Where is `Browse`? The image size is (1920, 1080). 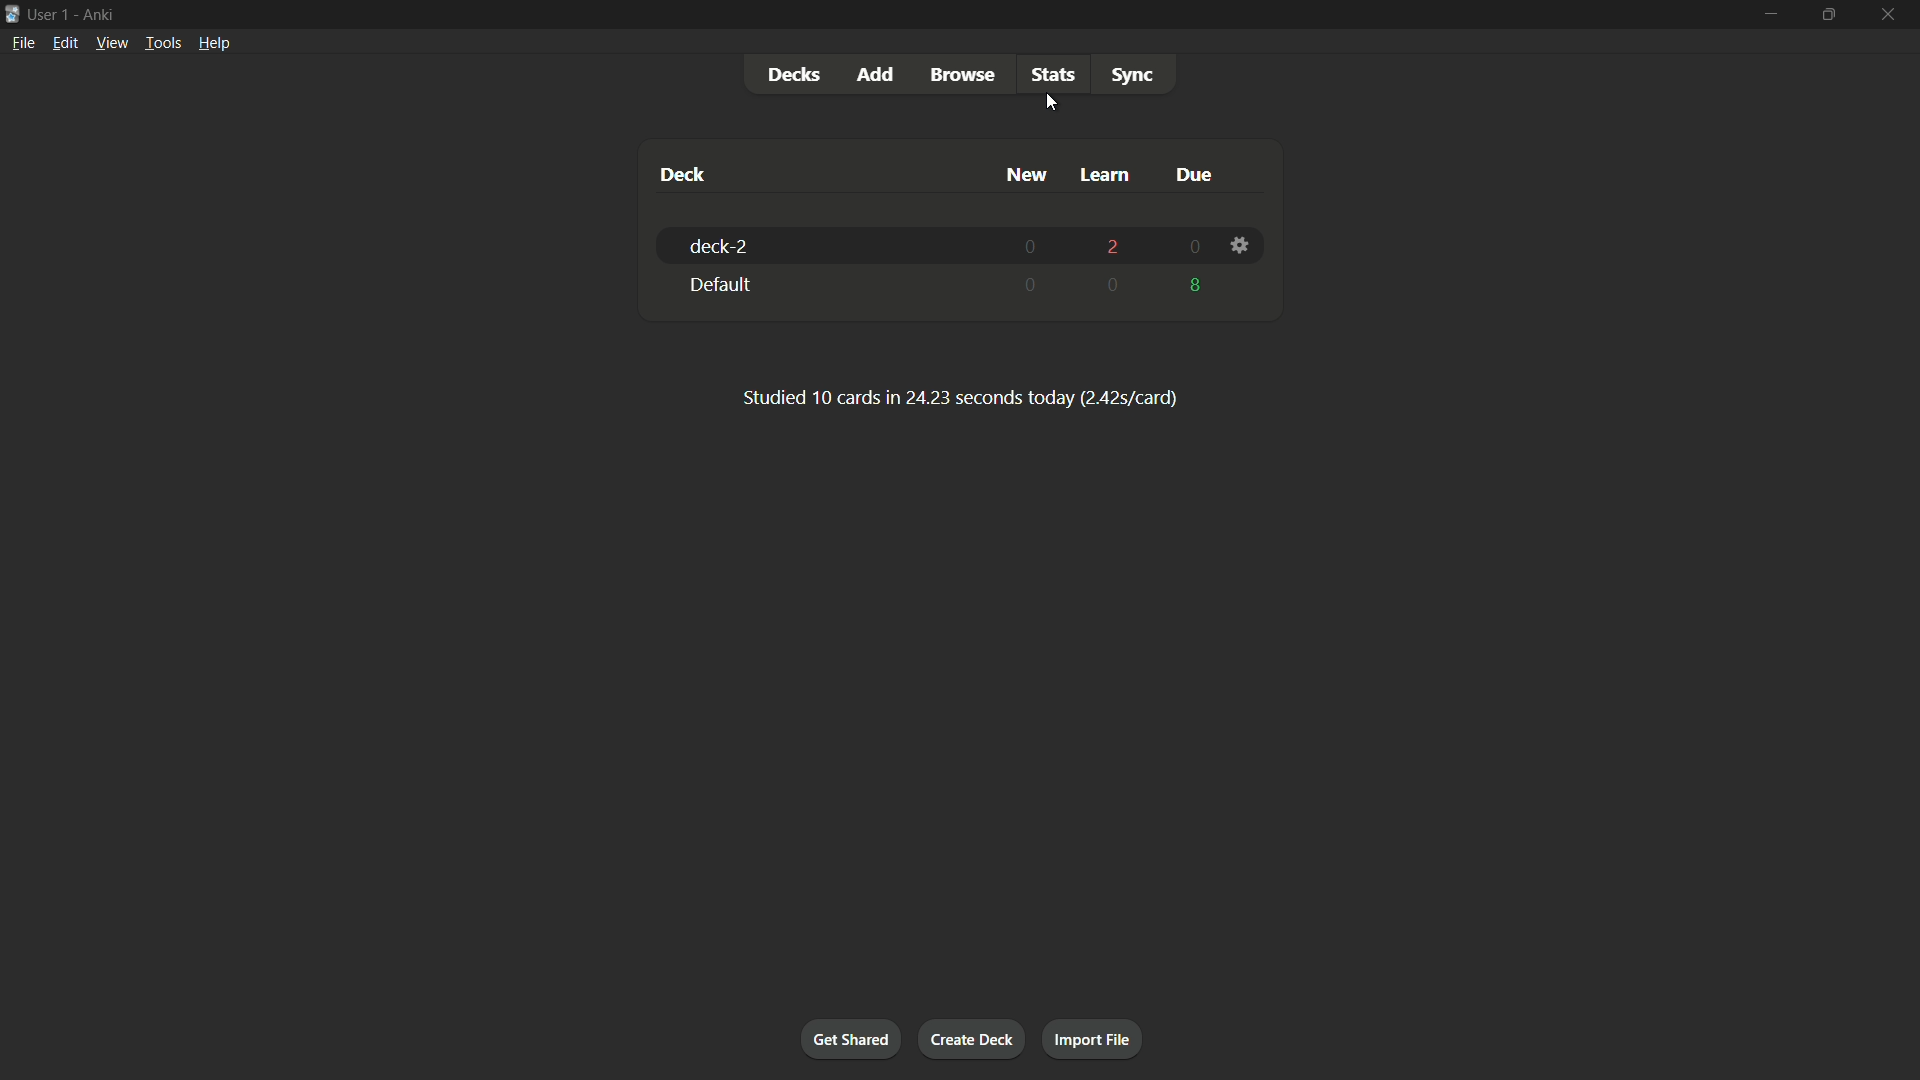
Browse is located at coordinates (963, 76).